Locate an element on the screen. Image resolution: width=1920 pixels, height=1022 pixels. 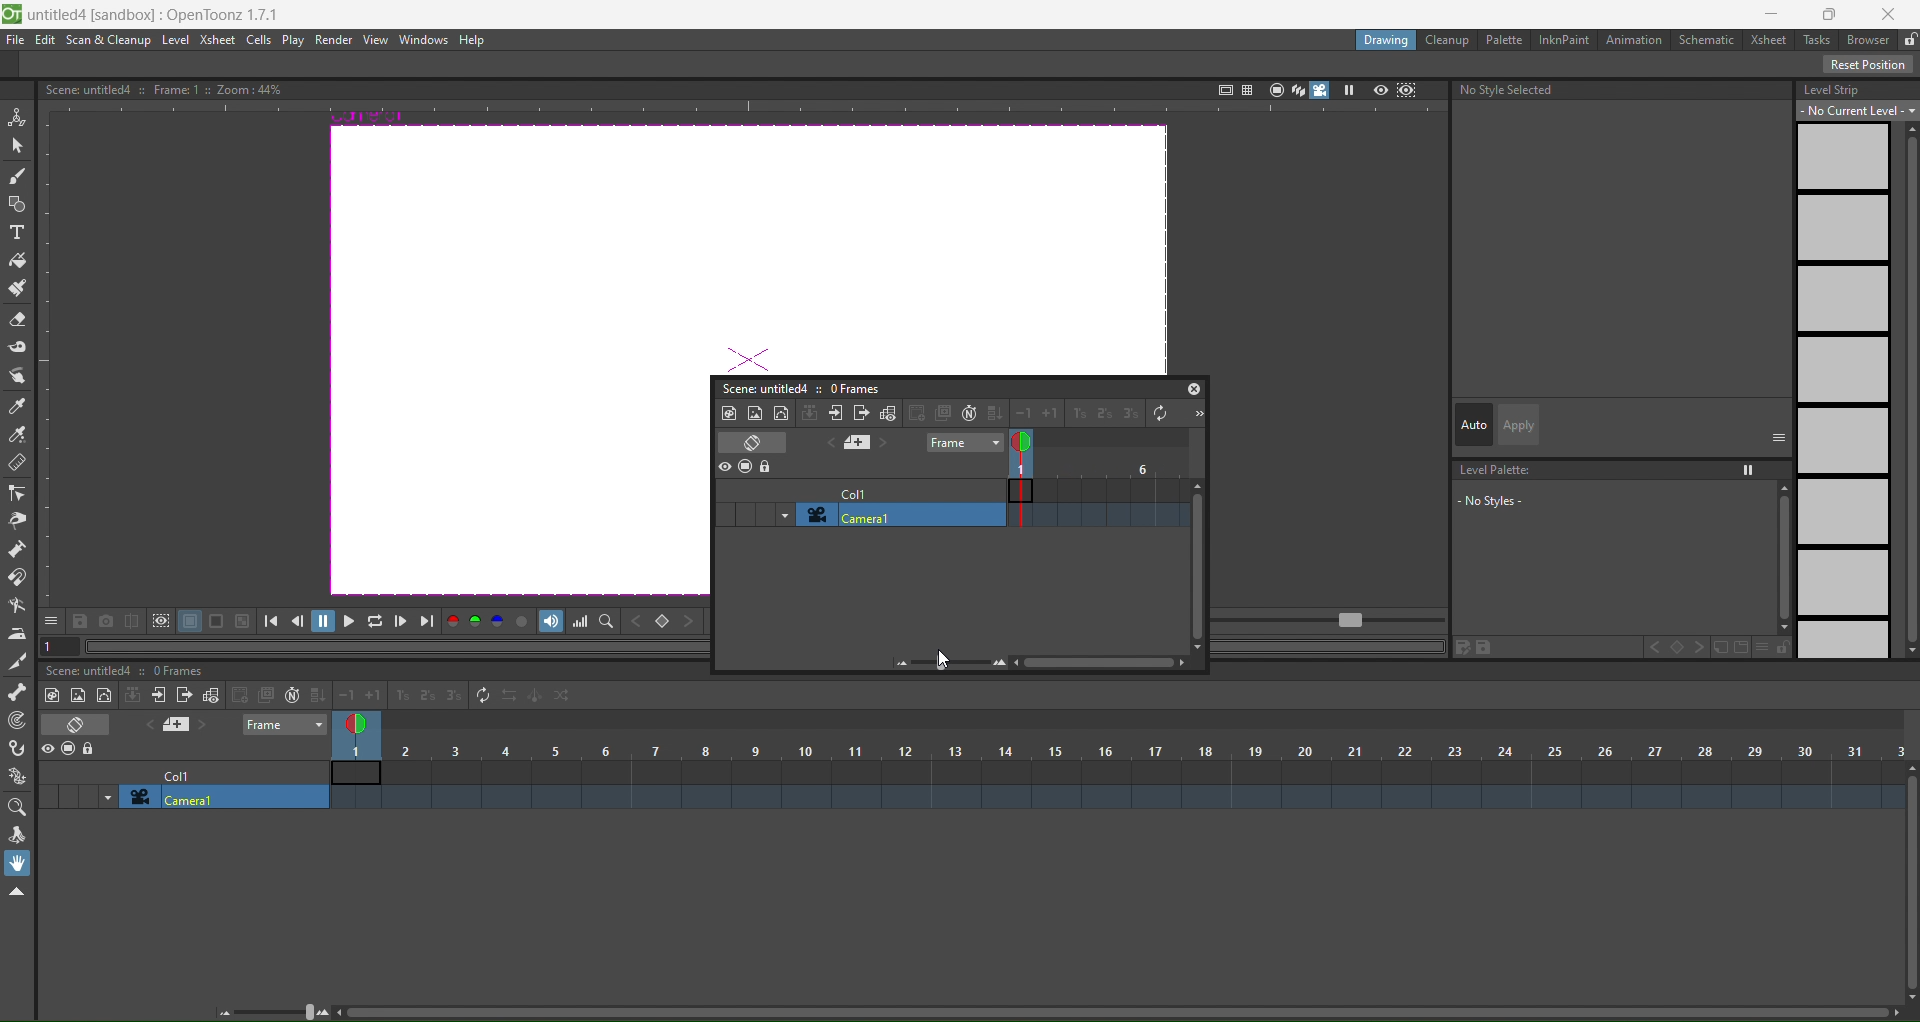
new toonz raster level is located at coordinates (729, 412).